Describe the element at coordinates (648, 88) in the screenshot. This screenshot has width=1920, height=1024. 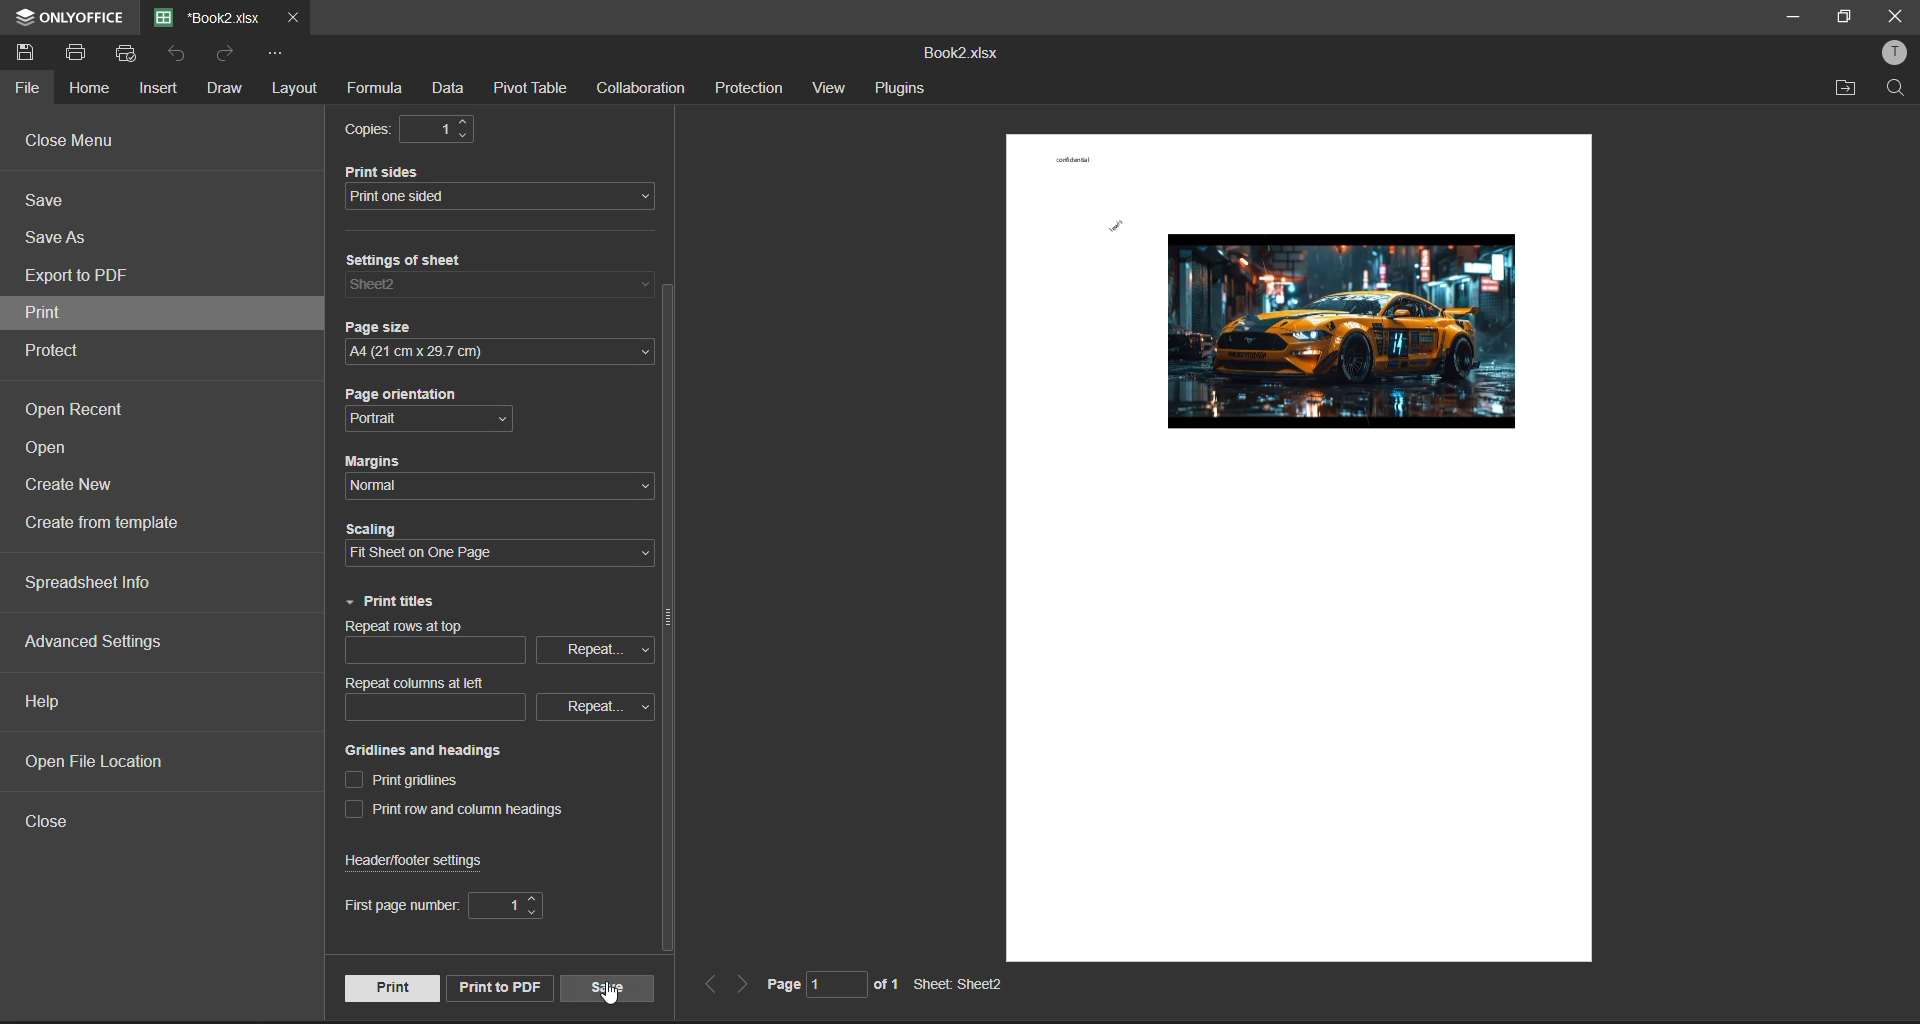
I see `collaboration` at that location.